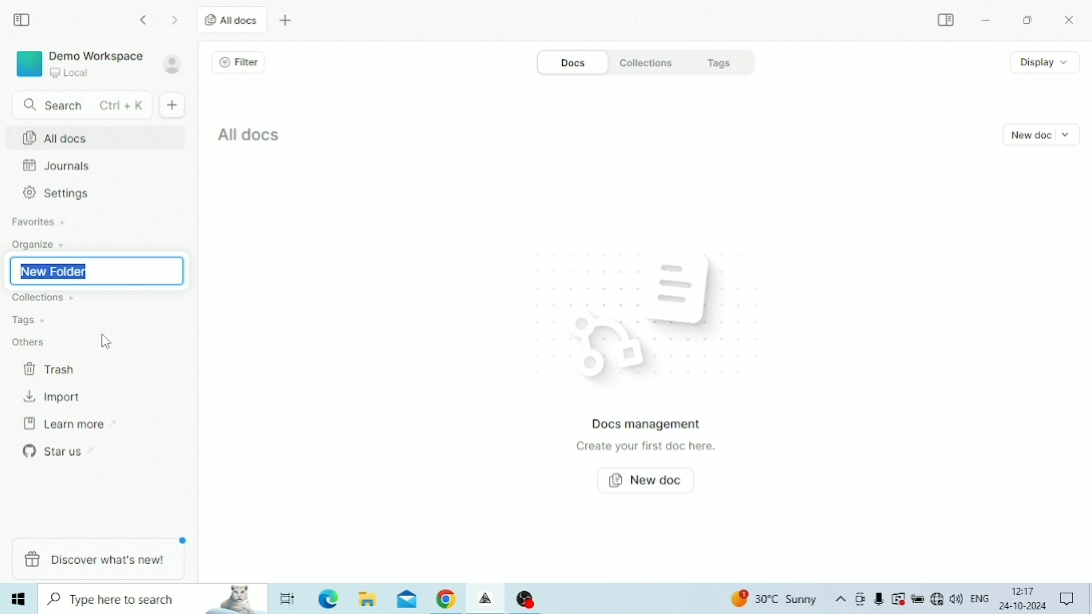  I want to click on New doc, so click(648, 481).